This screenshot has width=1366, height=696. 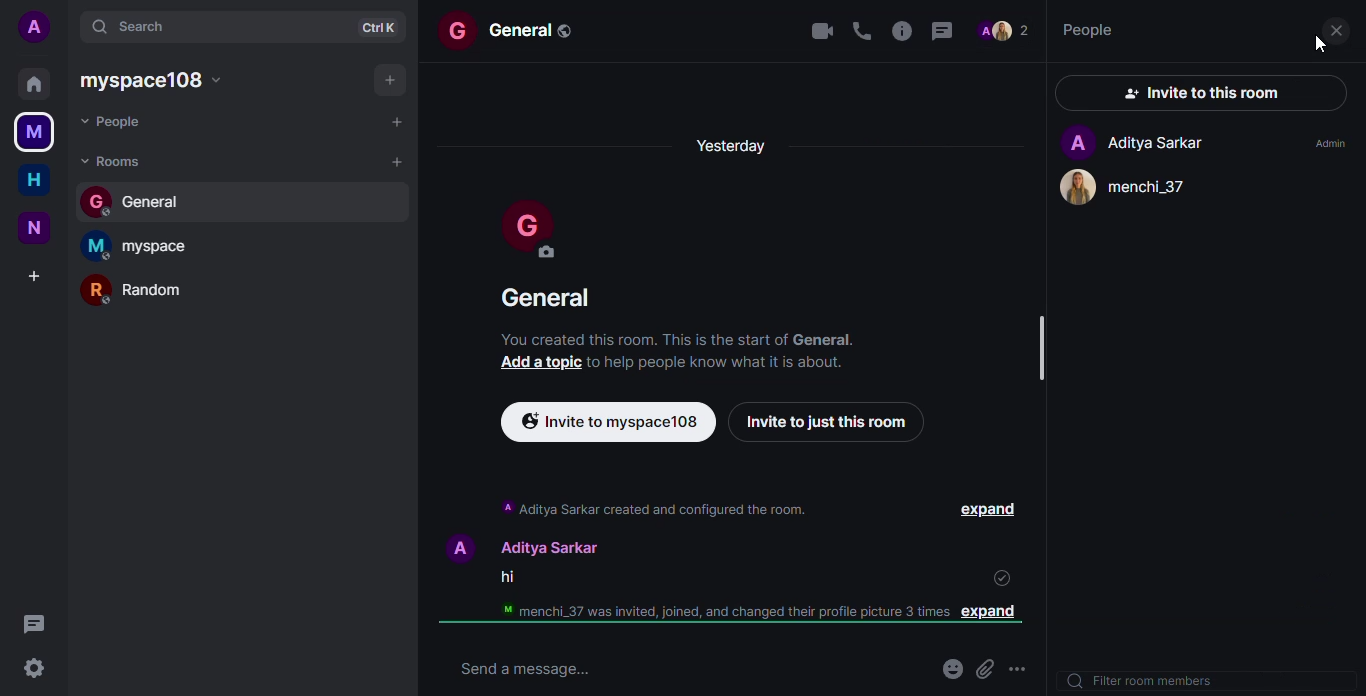 I want to click on video call, so click(x=814, y=29).